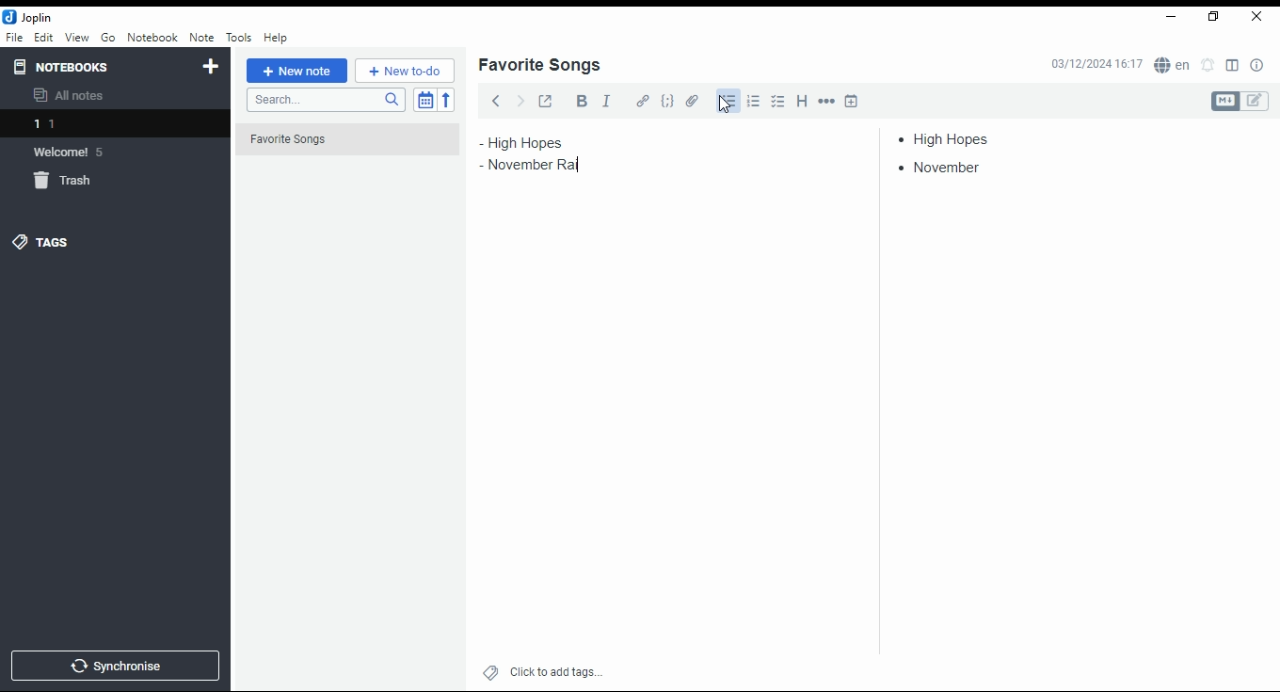  Describe the element at coordinates (41, 241) in the screenshot. I see `tags` at that location.